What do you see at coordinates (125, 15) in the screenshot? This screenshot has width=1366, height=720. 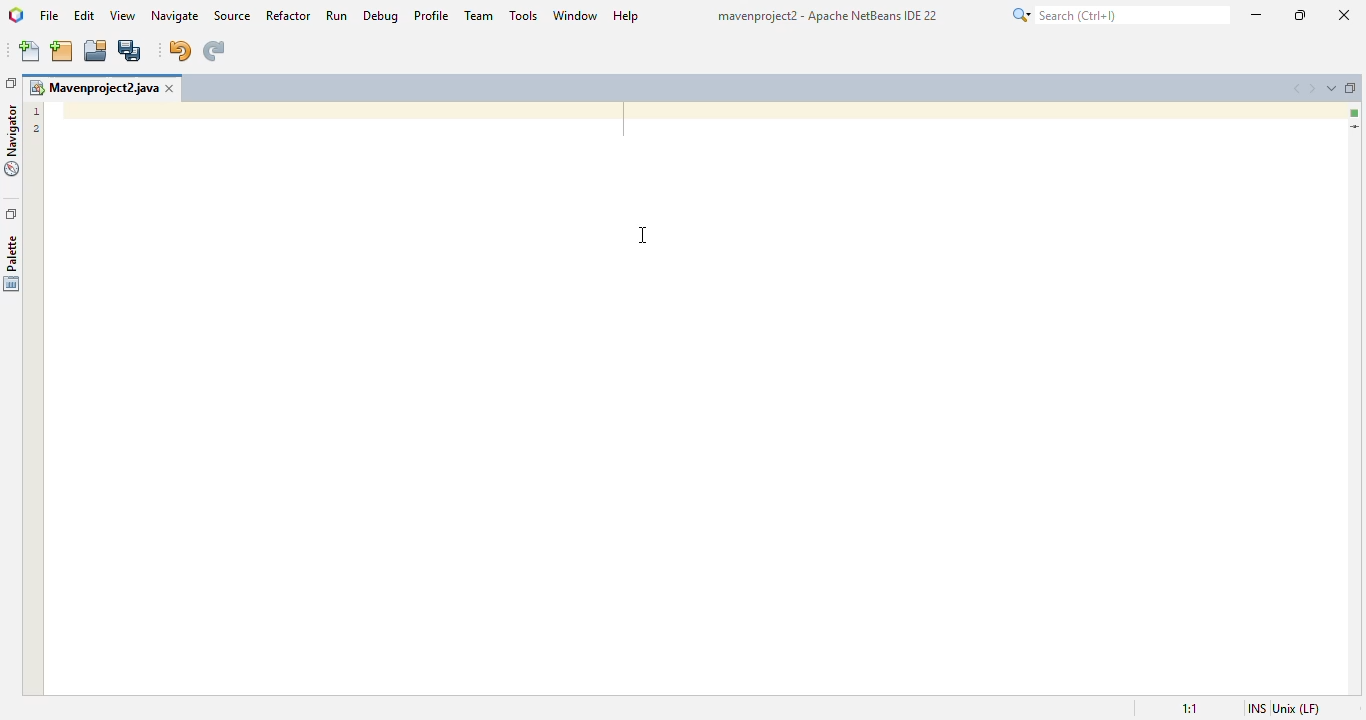 I see `view` at bounding box center [125, 15].